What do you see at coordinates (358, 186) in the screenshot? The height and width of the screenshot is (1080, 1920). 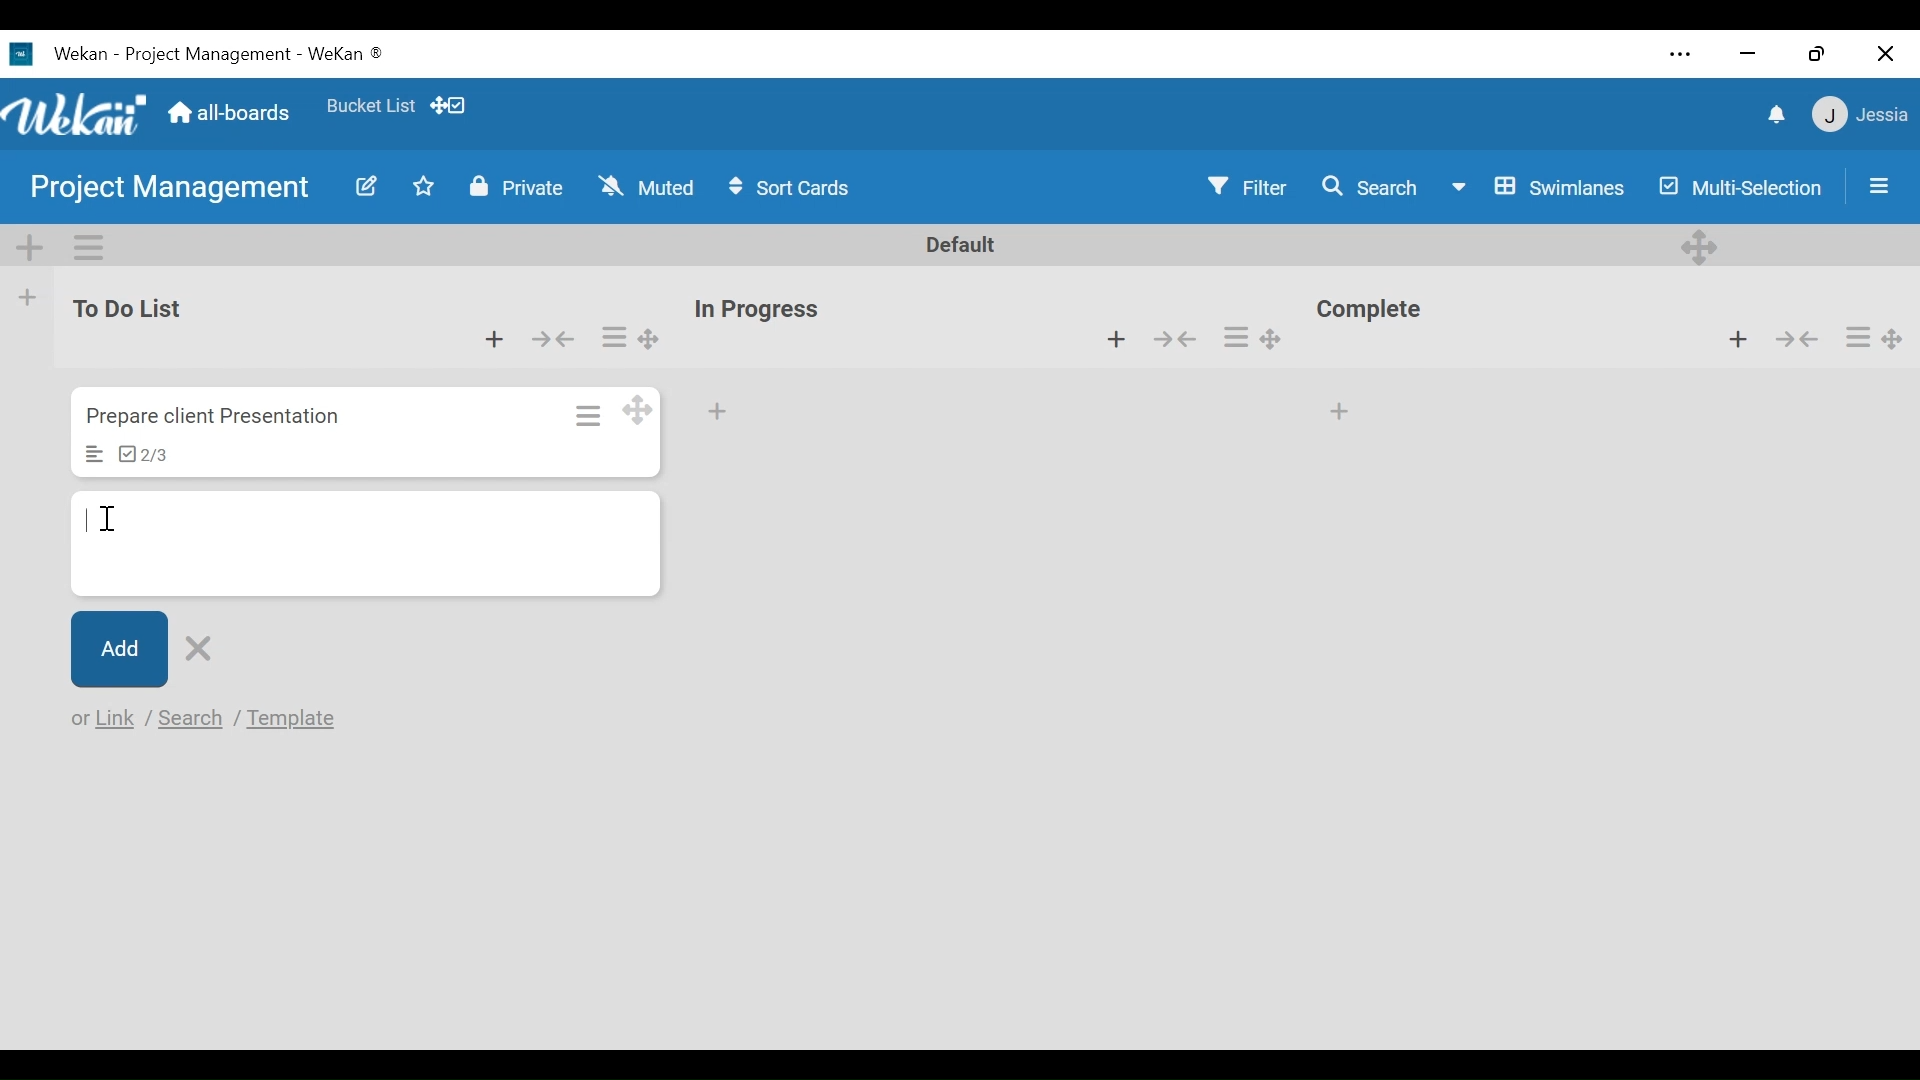 I see `Edit` at bounding box center [358, 186].